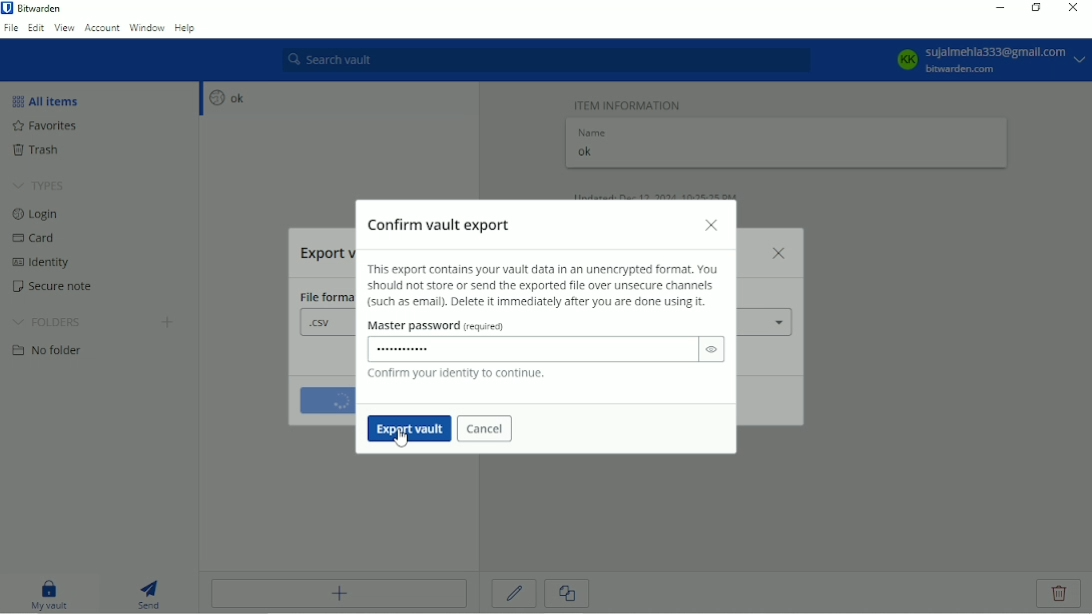 This screenshot has height=614, width=1092. Describe the element at coordinates (339, 593) in the screenshot. I see `Add item` at that location.